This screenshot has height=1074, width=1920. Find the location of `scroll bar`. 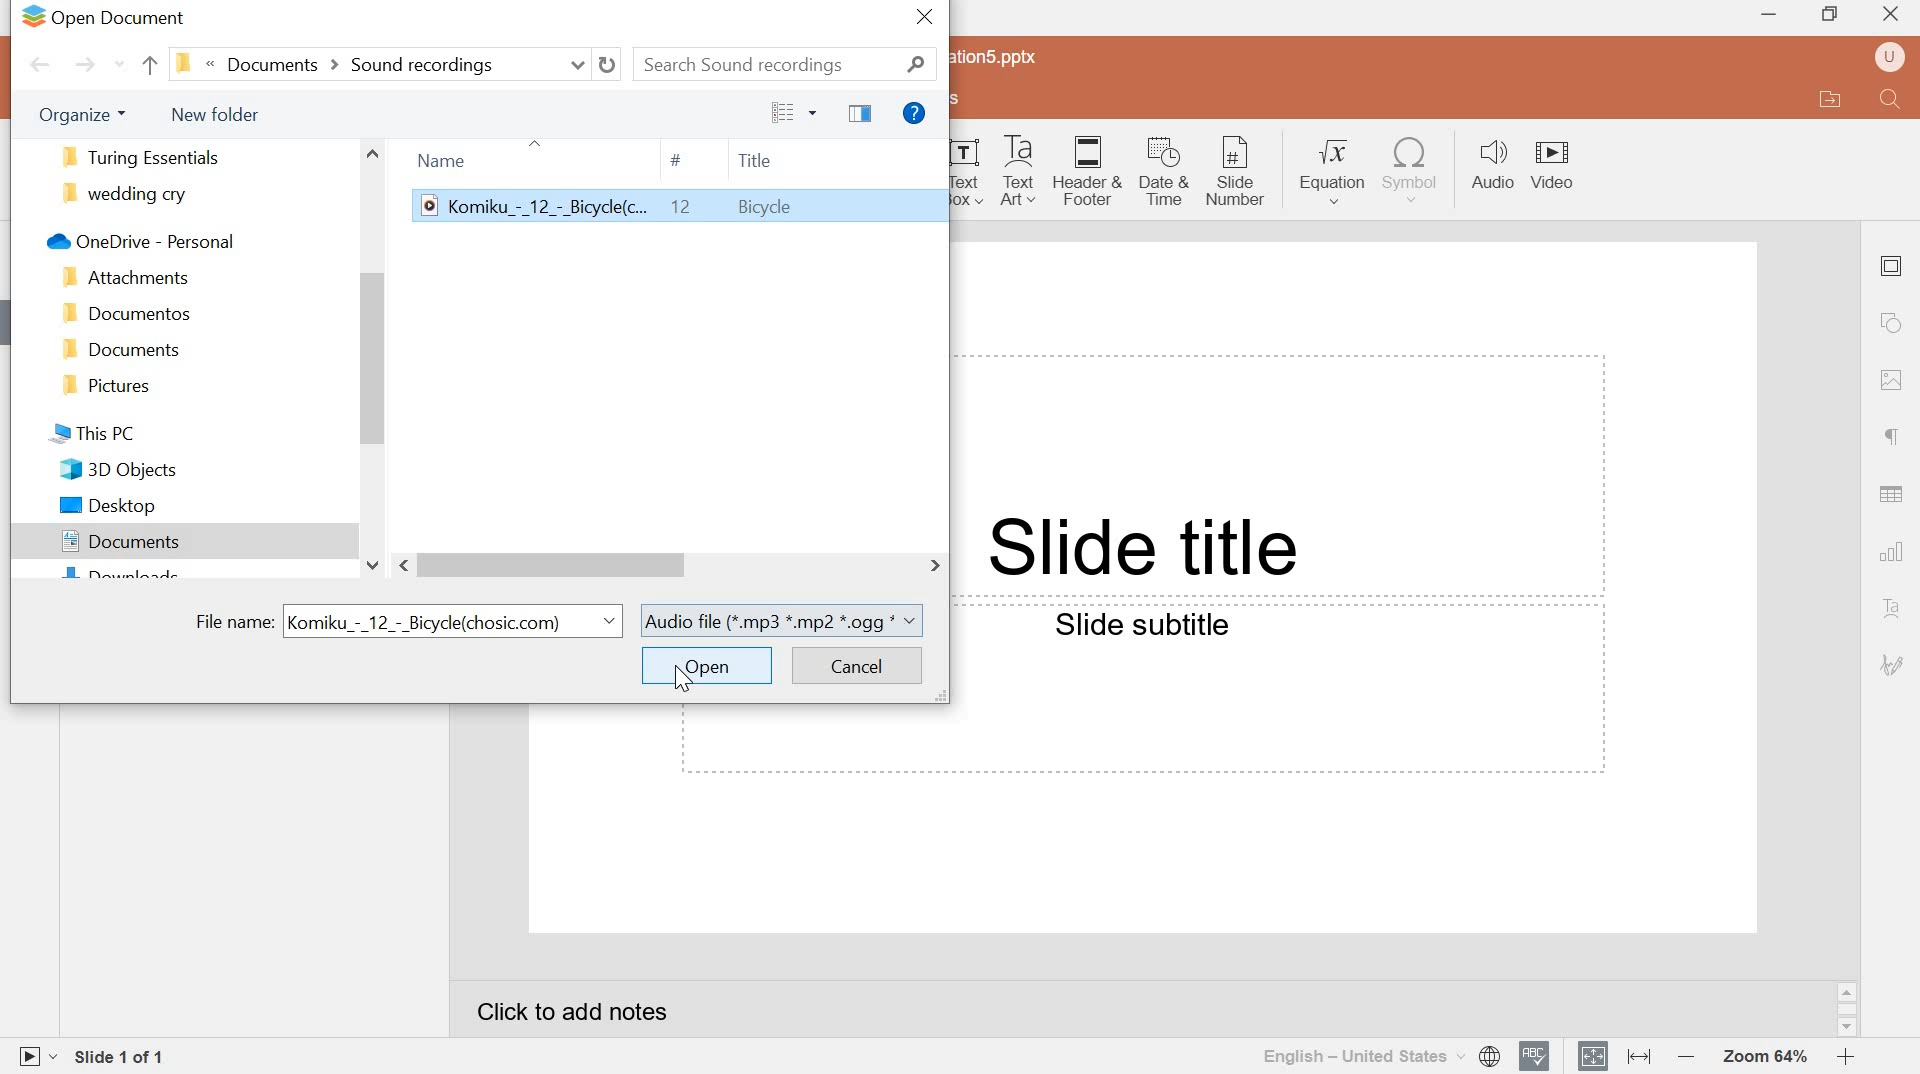

scroll bar is located at coordinates (550, 566).